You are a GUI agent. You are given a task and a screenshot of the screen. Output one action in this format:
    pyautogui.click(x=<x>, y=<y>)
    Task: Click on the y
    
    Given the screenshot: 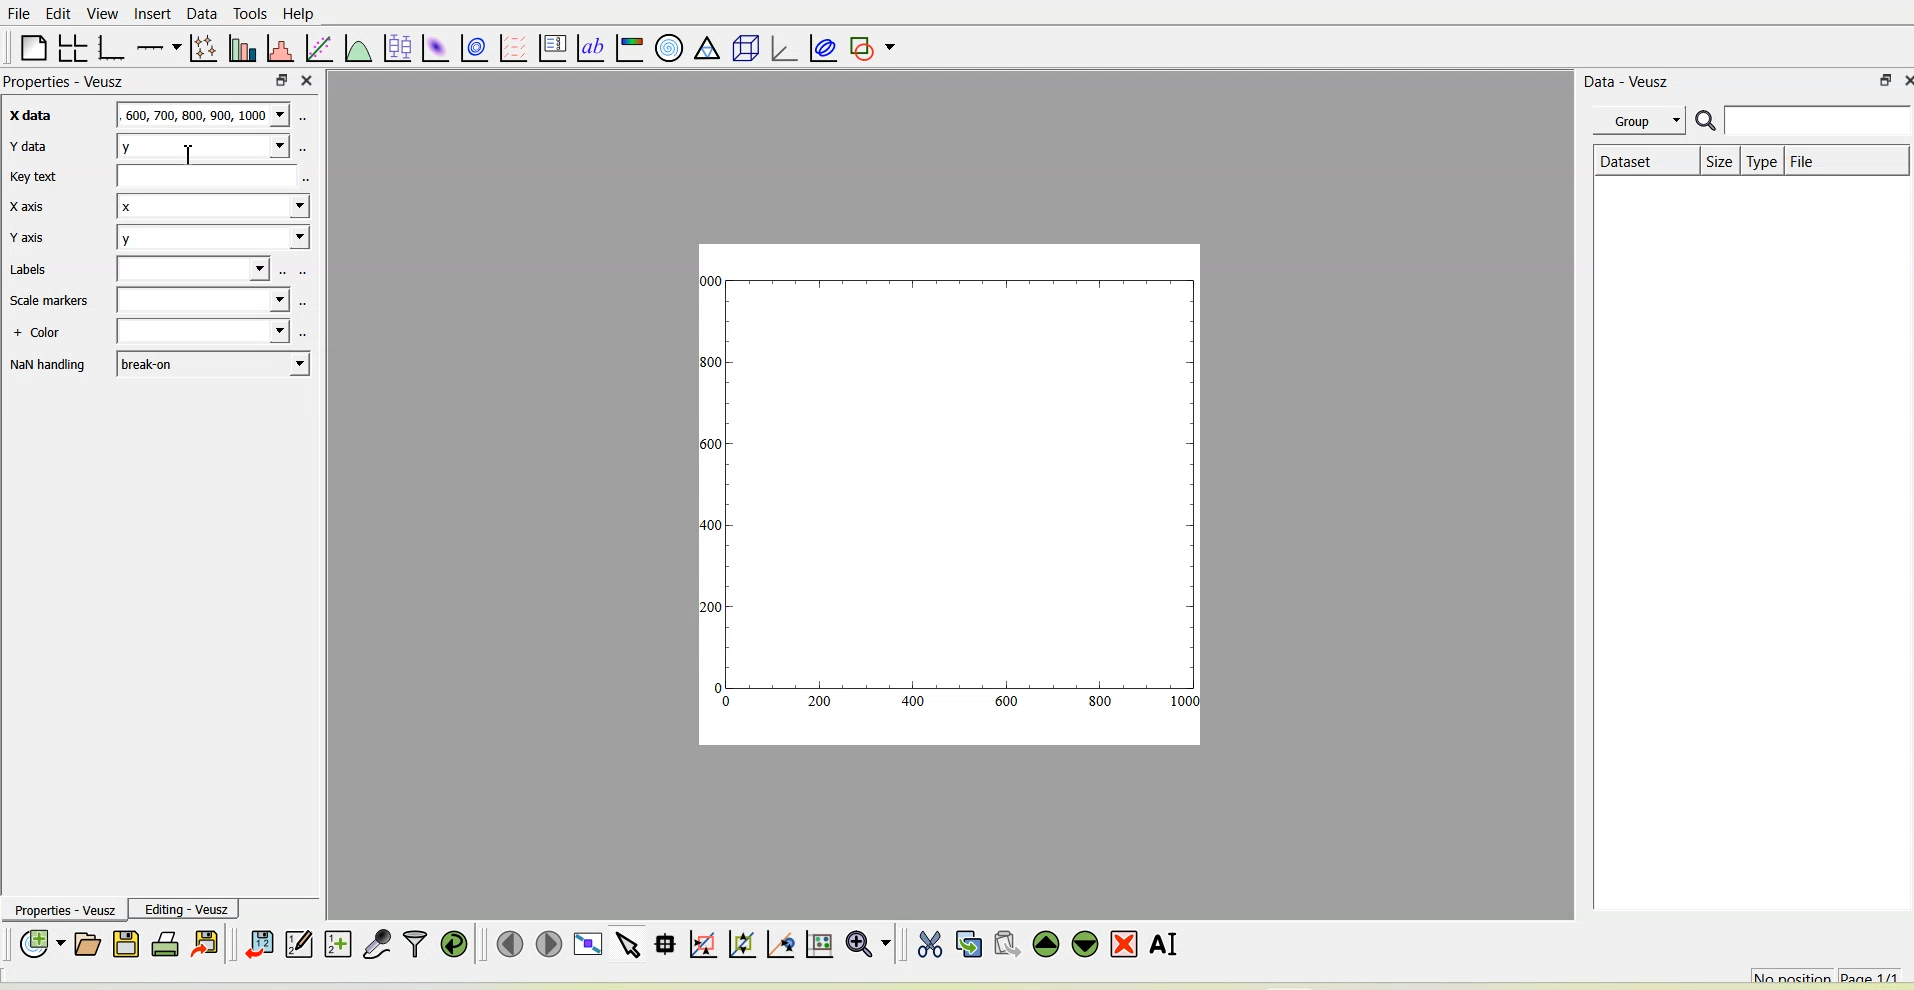 What is the action you would take?
    pyautogui.click(x=203, y=146)
    